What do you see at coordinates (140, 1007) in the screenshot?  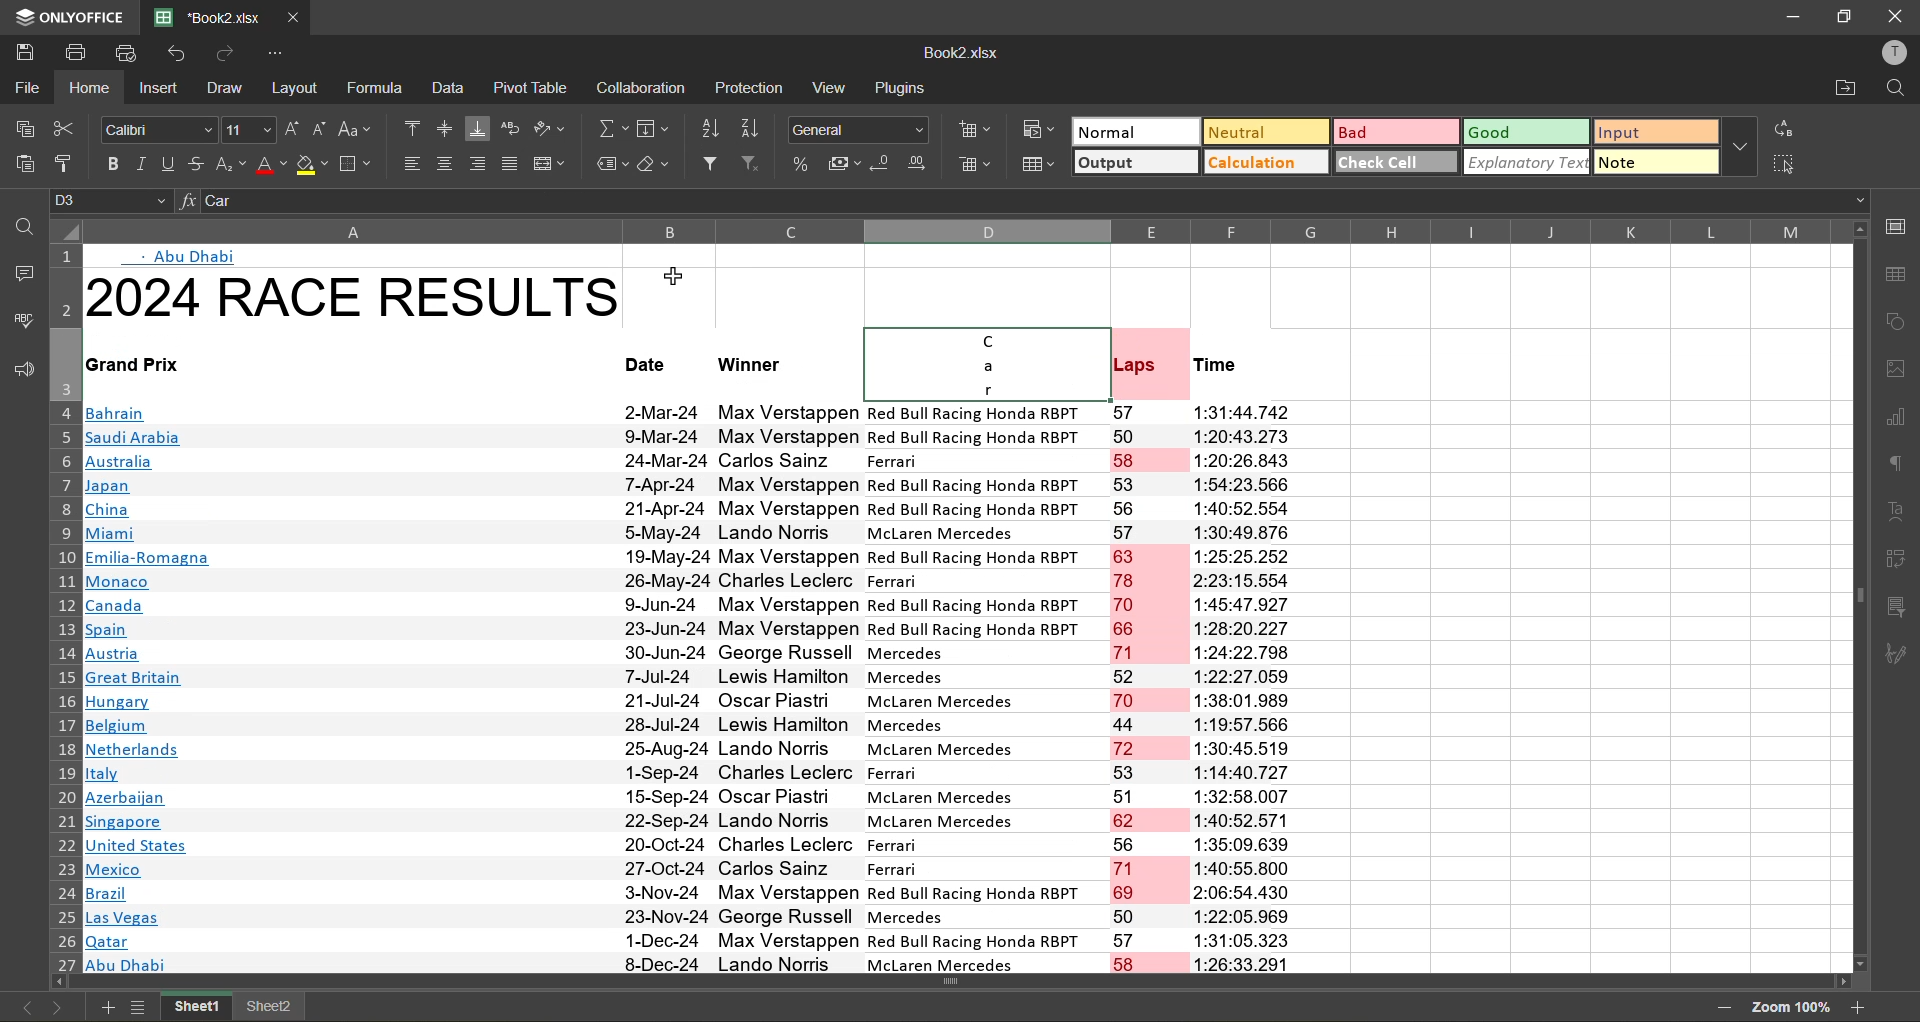 I see `sheet list` at bounding box center [140, 1007].